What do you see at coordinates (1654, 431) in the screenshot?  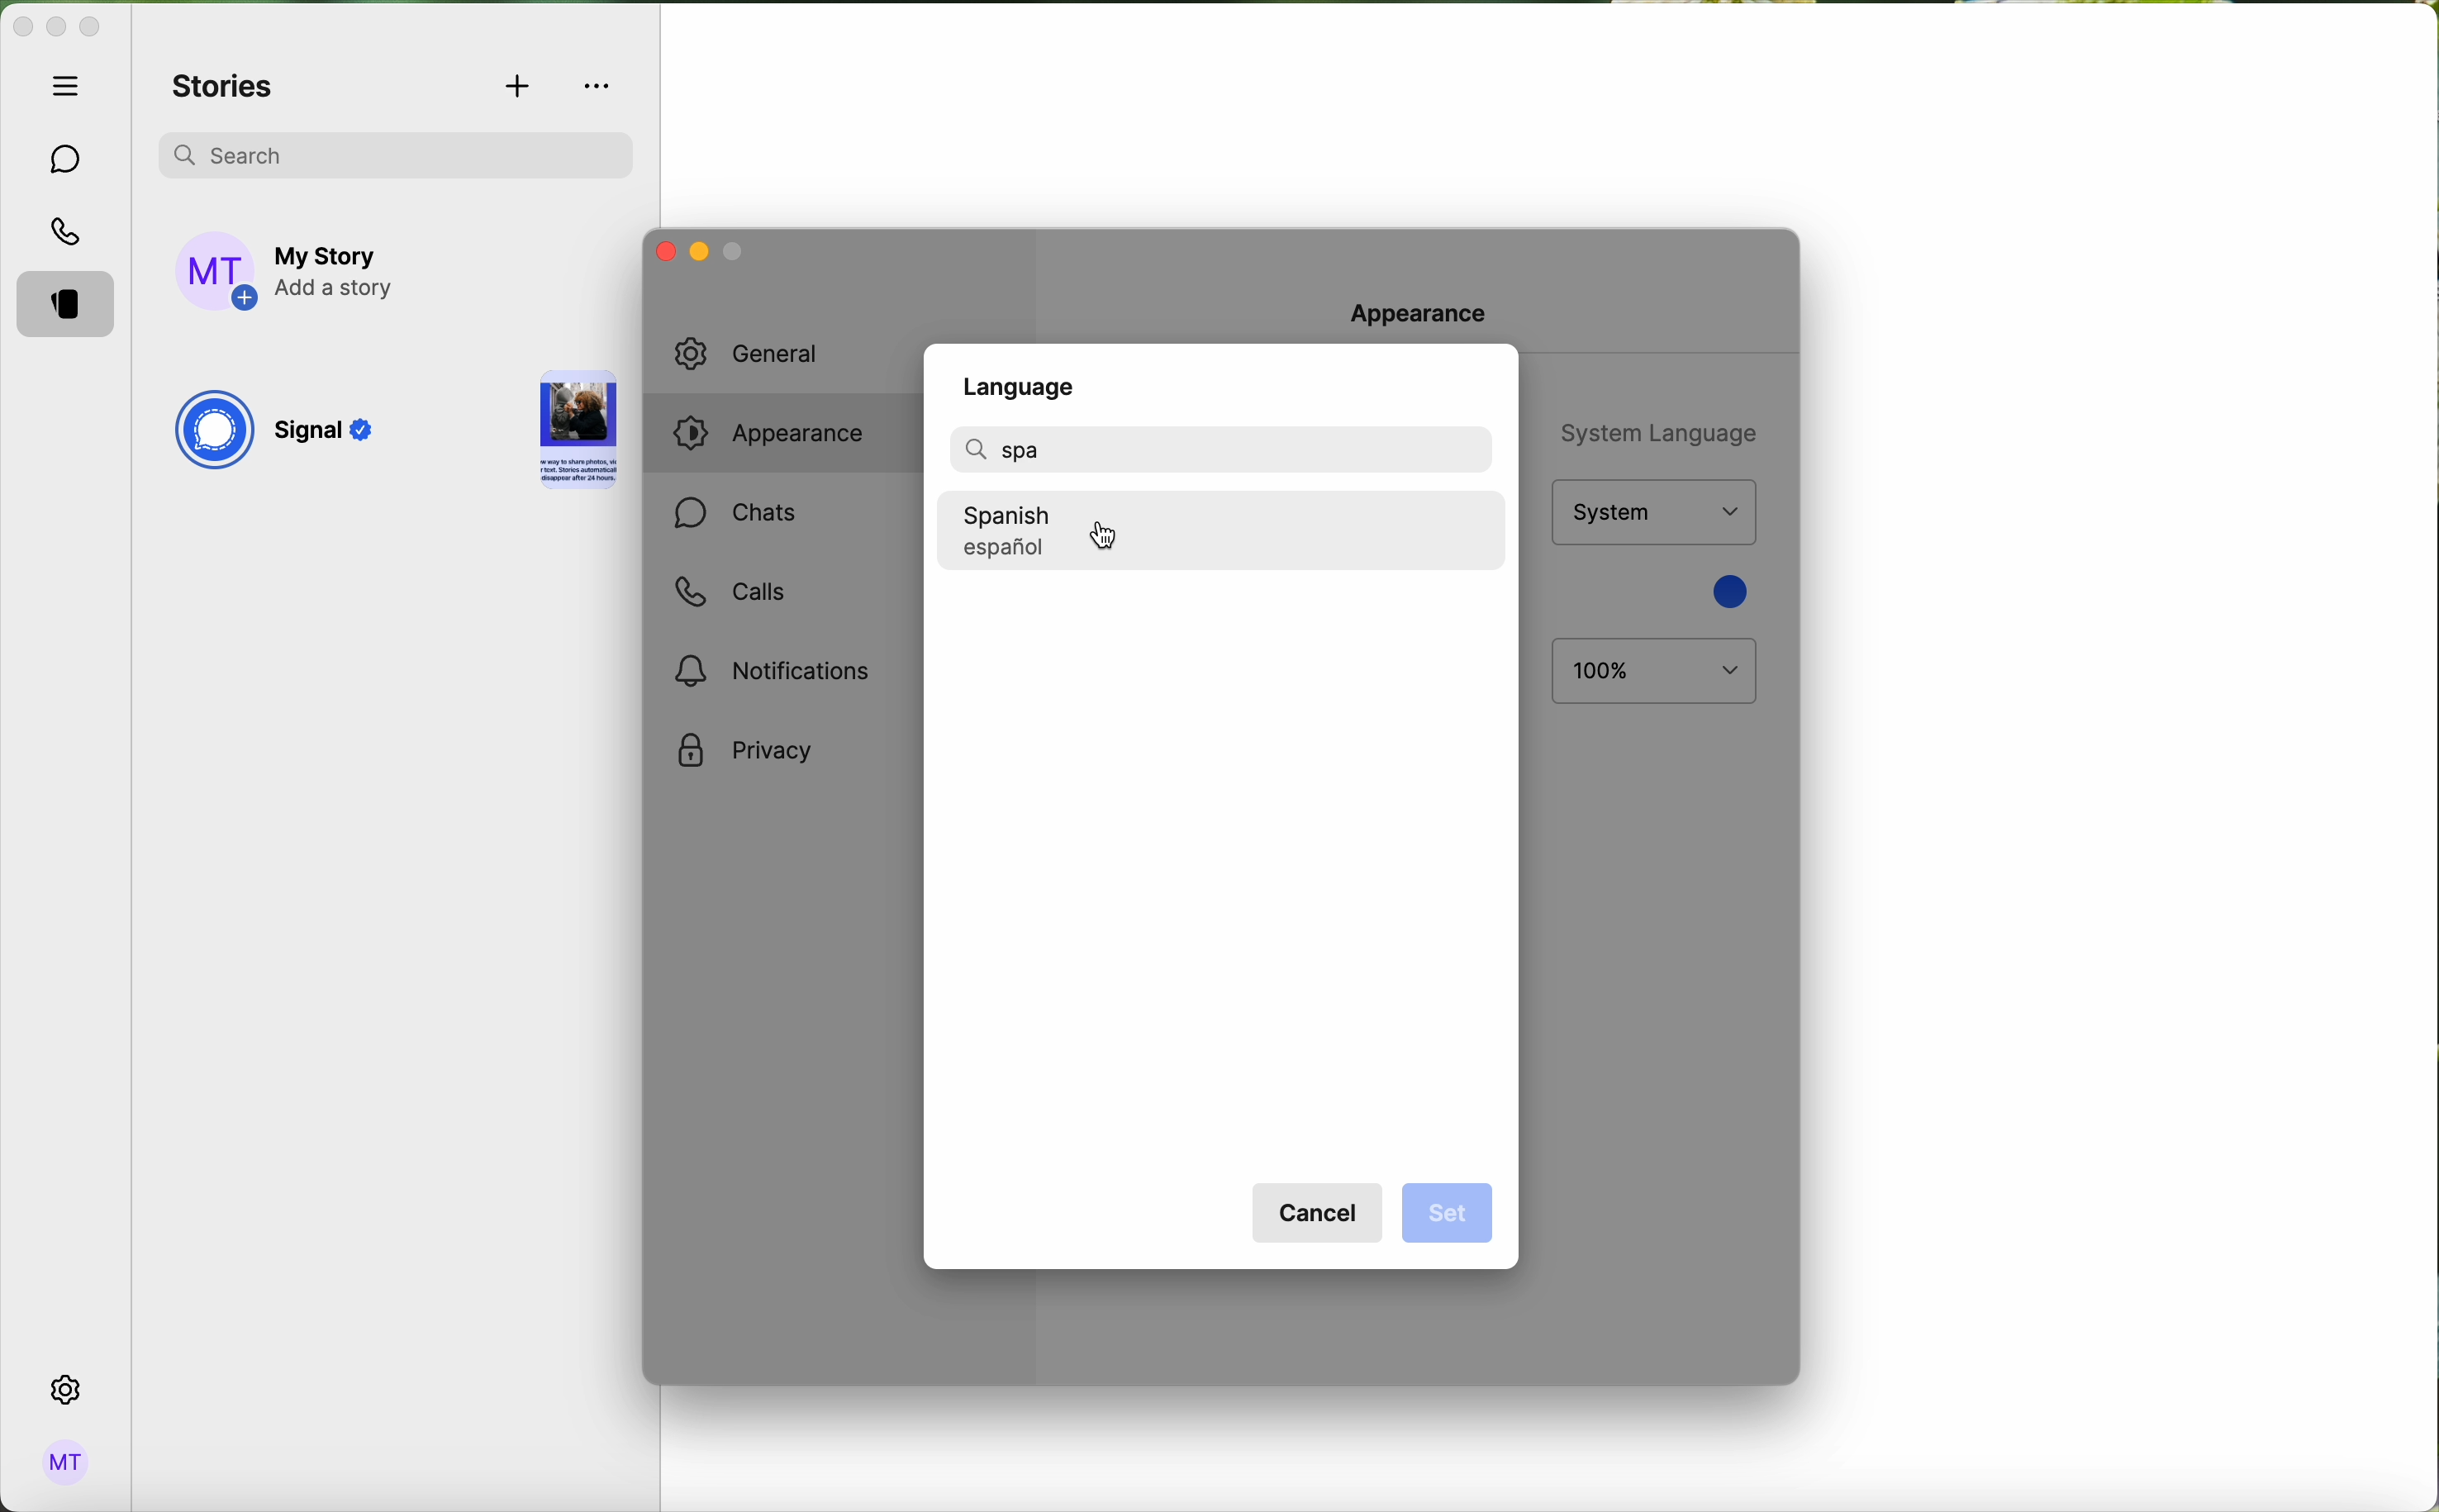 I see `system language` at bounding box center [1654, 431].